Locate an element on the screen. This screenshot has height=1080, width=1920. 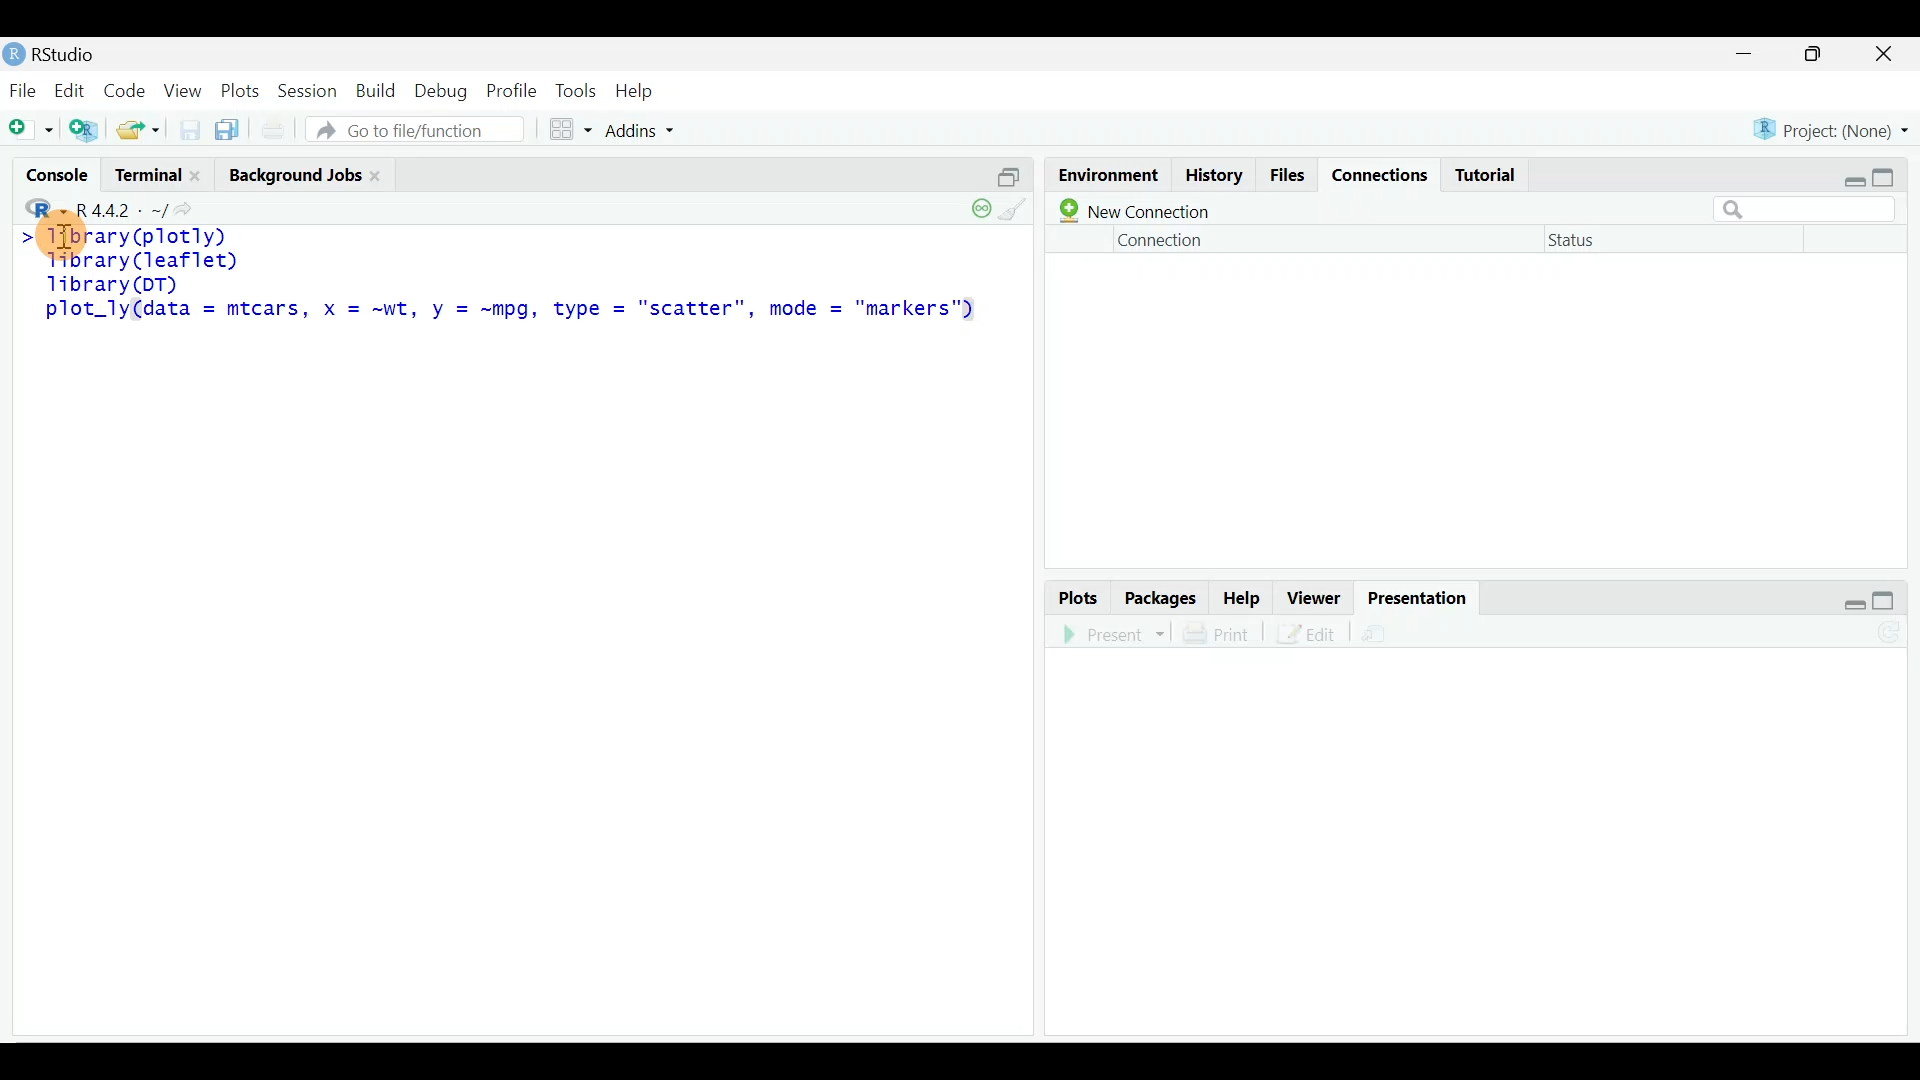
Present in an external web browser is located at coordinates (1405, 633).